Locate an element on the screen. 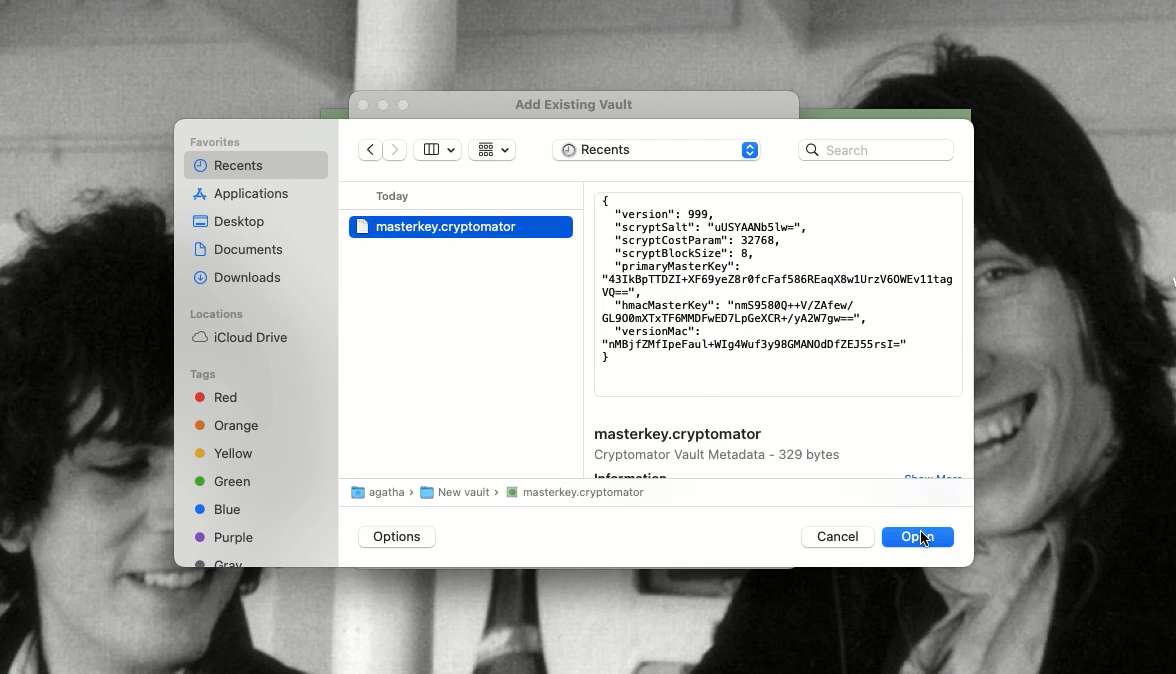  Cancel is located at coordinates (835, 536).